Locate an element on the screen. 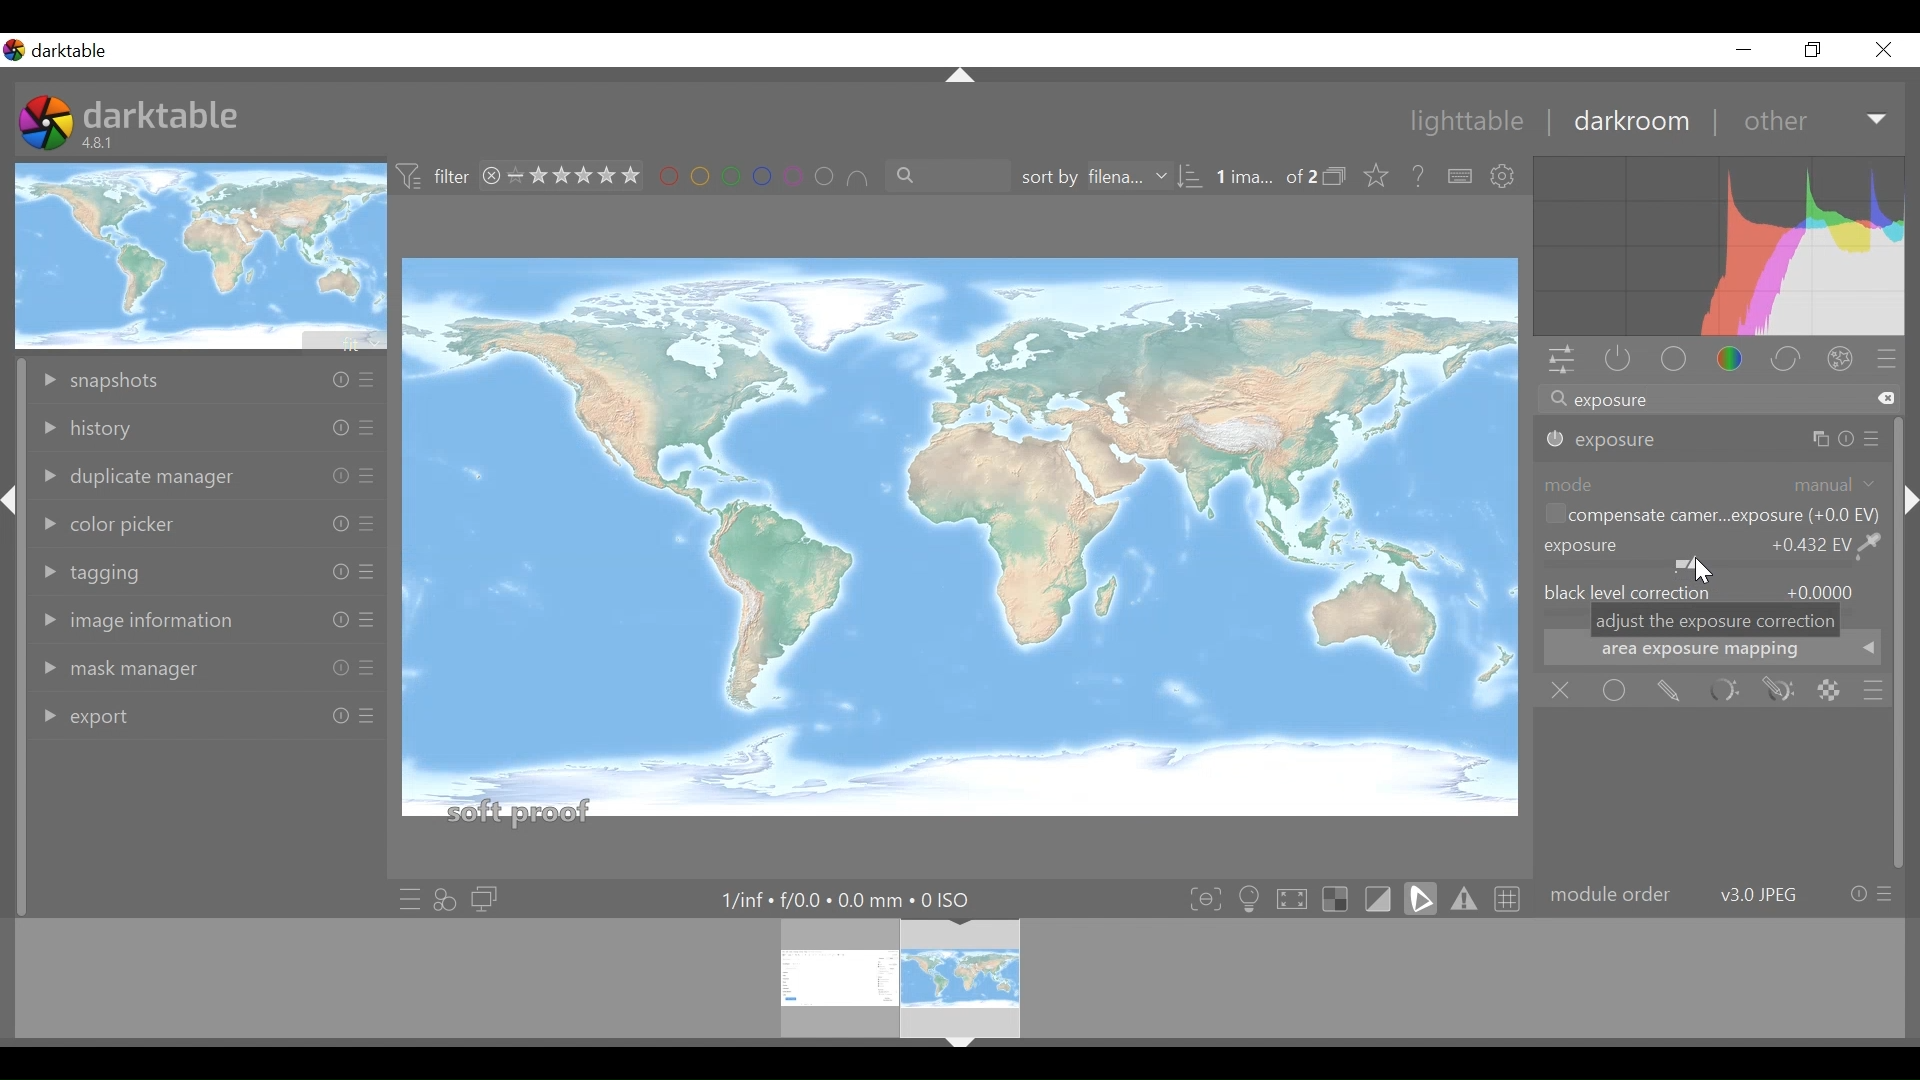  quick access panel is located at coordinates (1558, 362).